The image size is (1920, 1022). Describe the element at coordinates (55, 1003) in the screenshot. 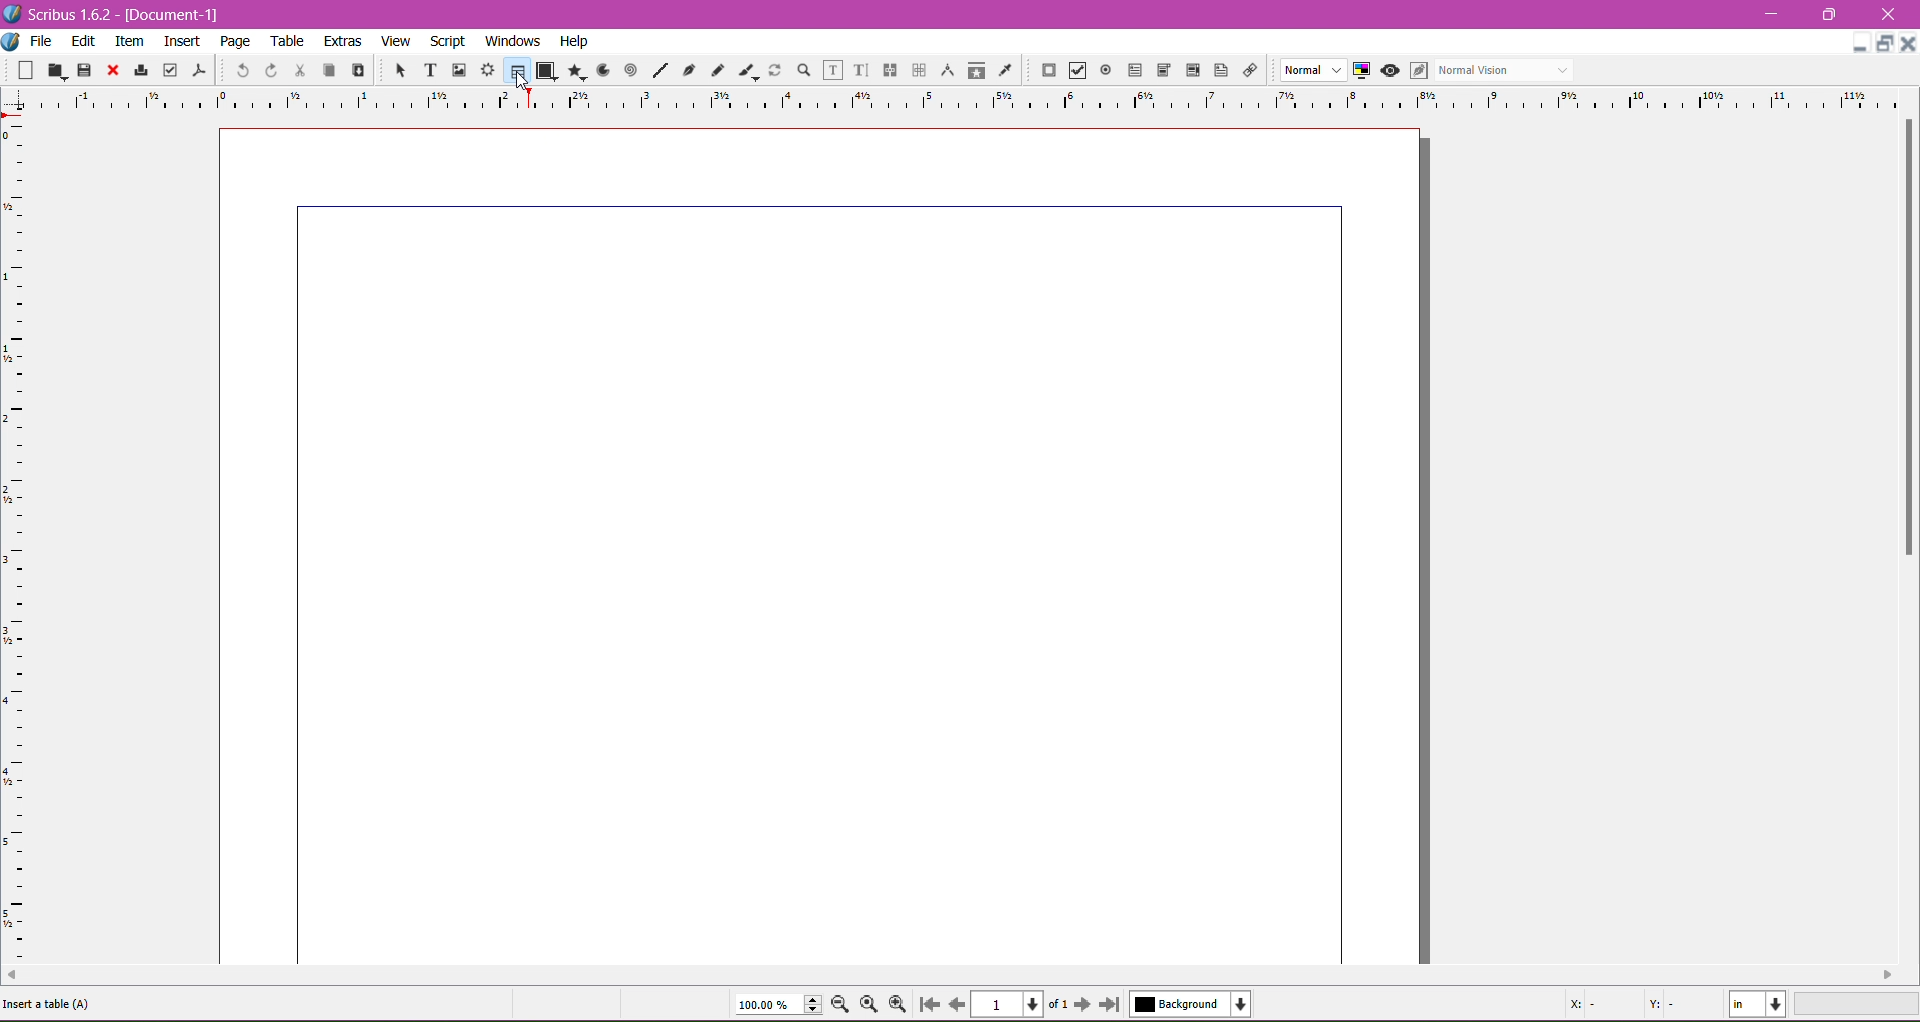

I see `Insert a table (A)` at that location.